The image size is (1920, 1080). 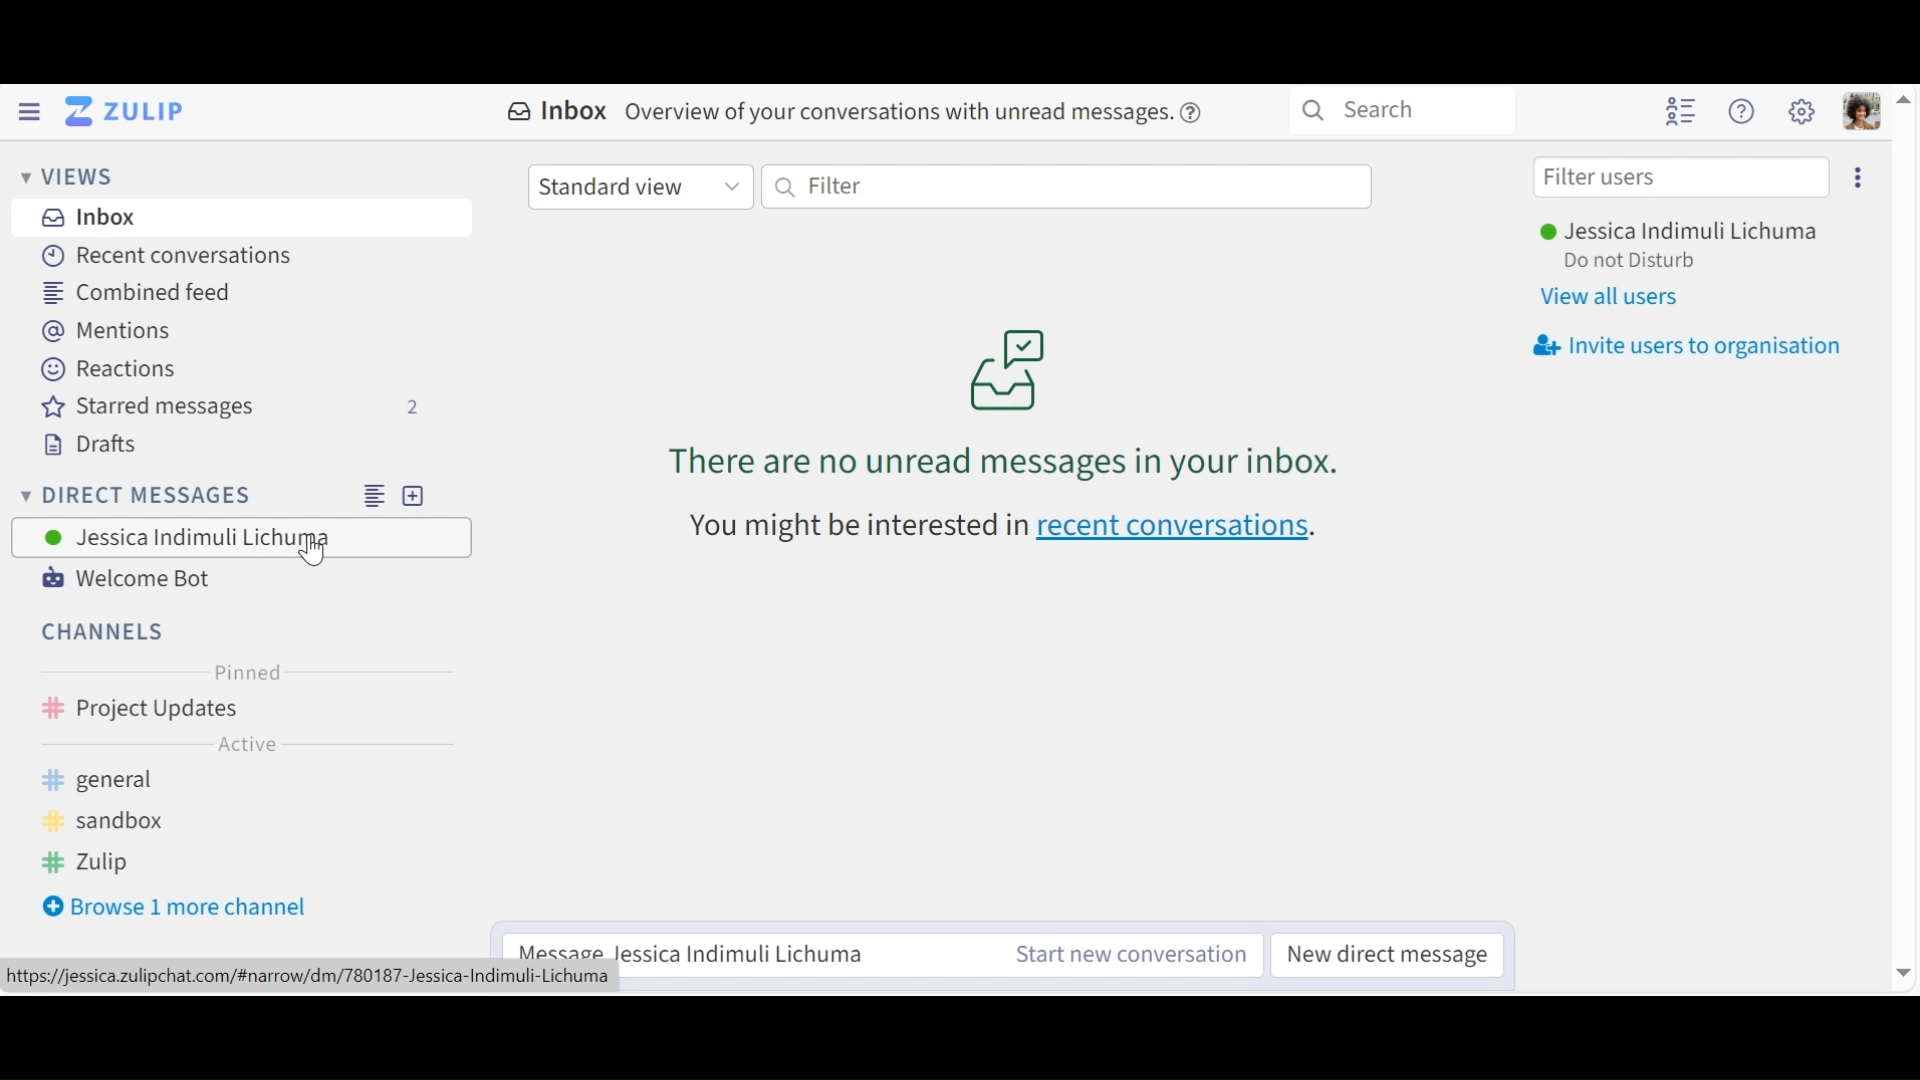 What do you see at coordinates (1681, 112) in the screenshot?
I see `Hide user list` at bounding box center [1681, 112].